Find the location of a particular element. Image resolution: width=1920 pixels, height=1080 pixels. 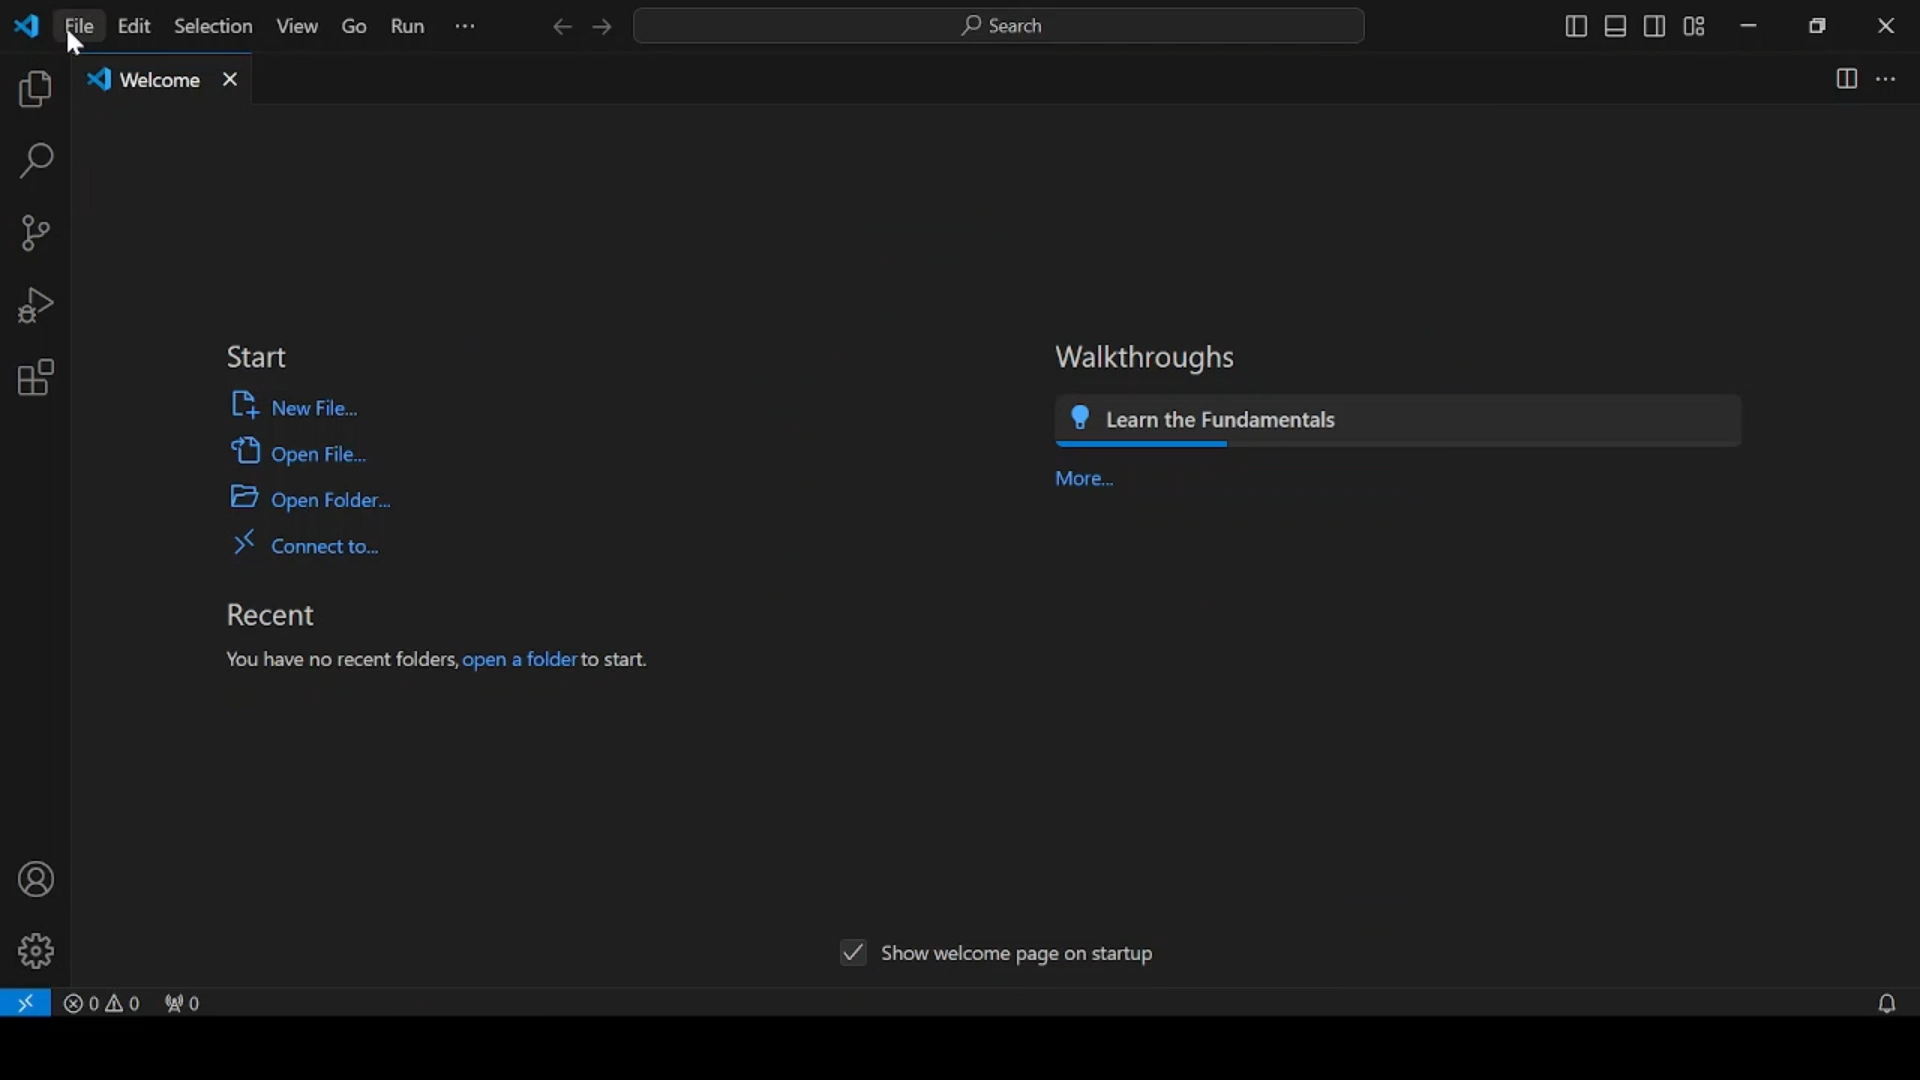

toggle panel is located at coordinates (1615, 27).